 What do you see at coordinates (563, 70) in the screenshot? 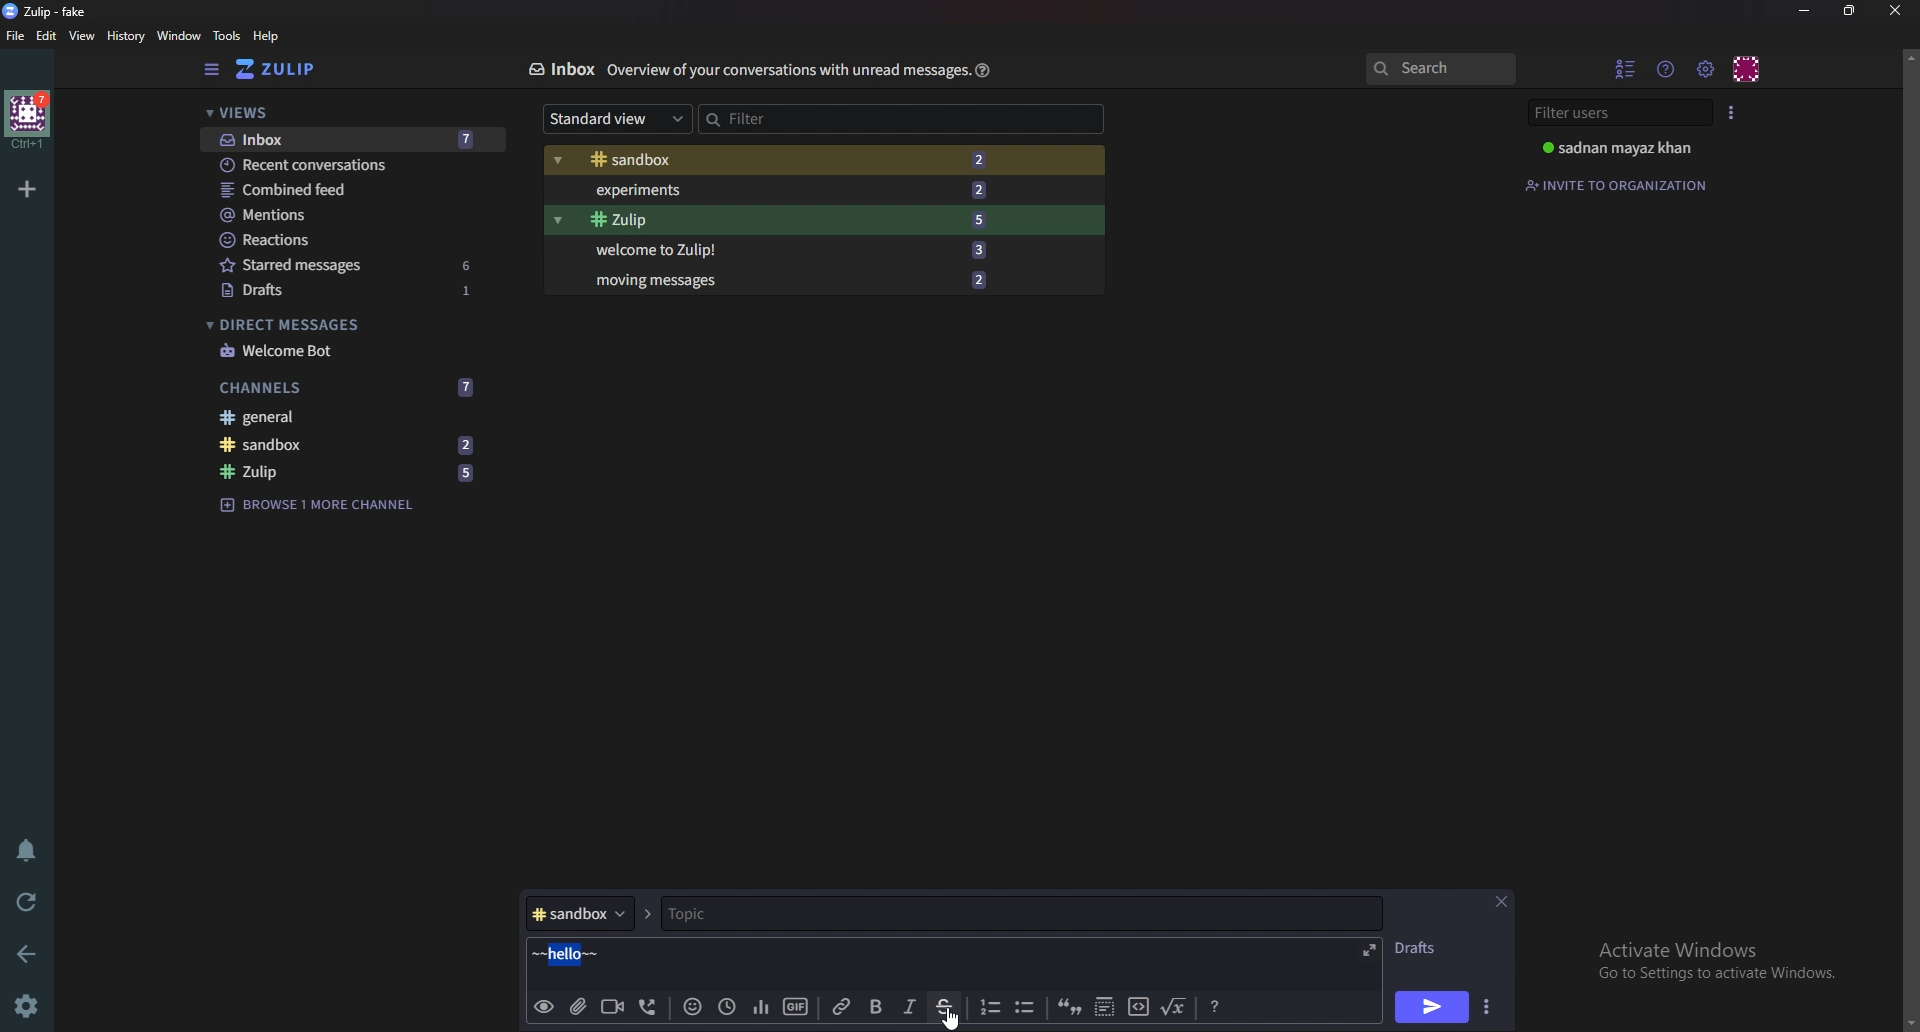
I see `Inbox` at bounding box center [563, 70].